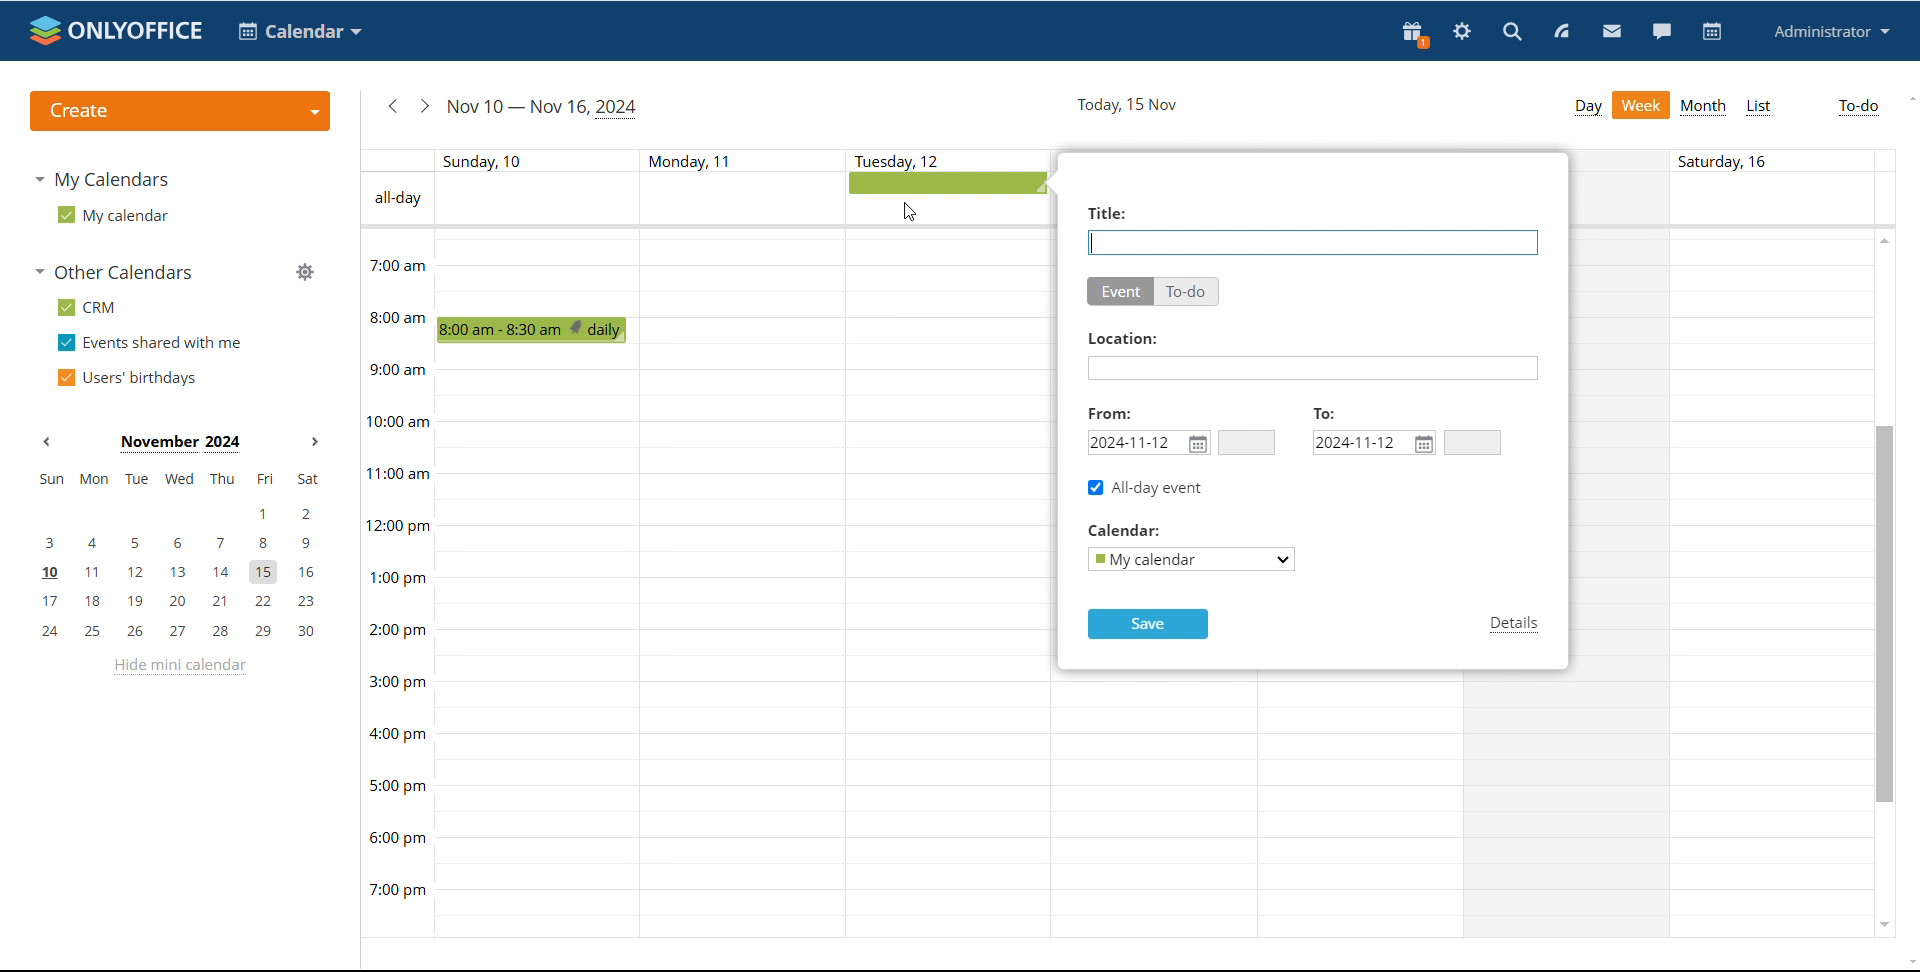 The height and width of the screenshot is (972, 1920). What do you see at coordinates (495, 160) in the screenshot?
I see `individual day` at bounding box center [495, 160].